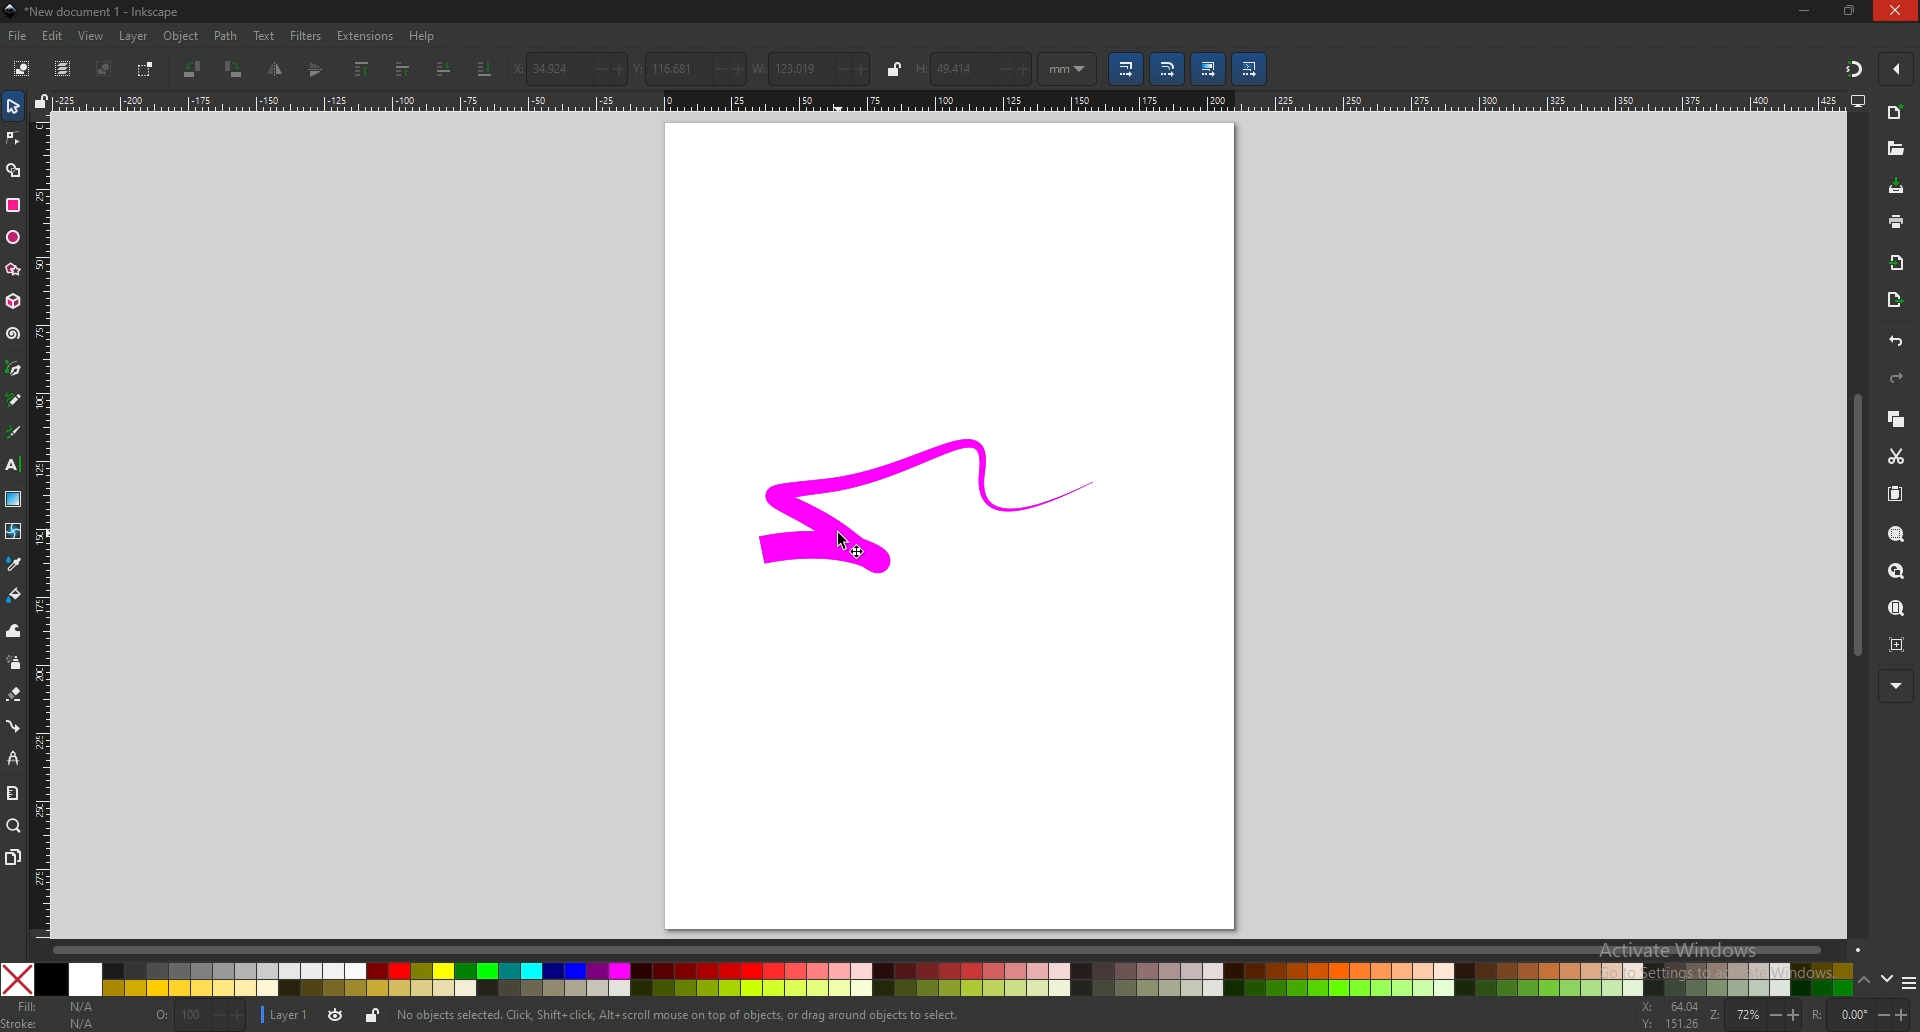 The image size is (1920, 1032). Describe the element at coordinates (13, 663) in the screenshot. I see `spray` at that location.